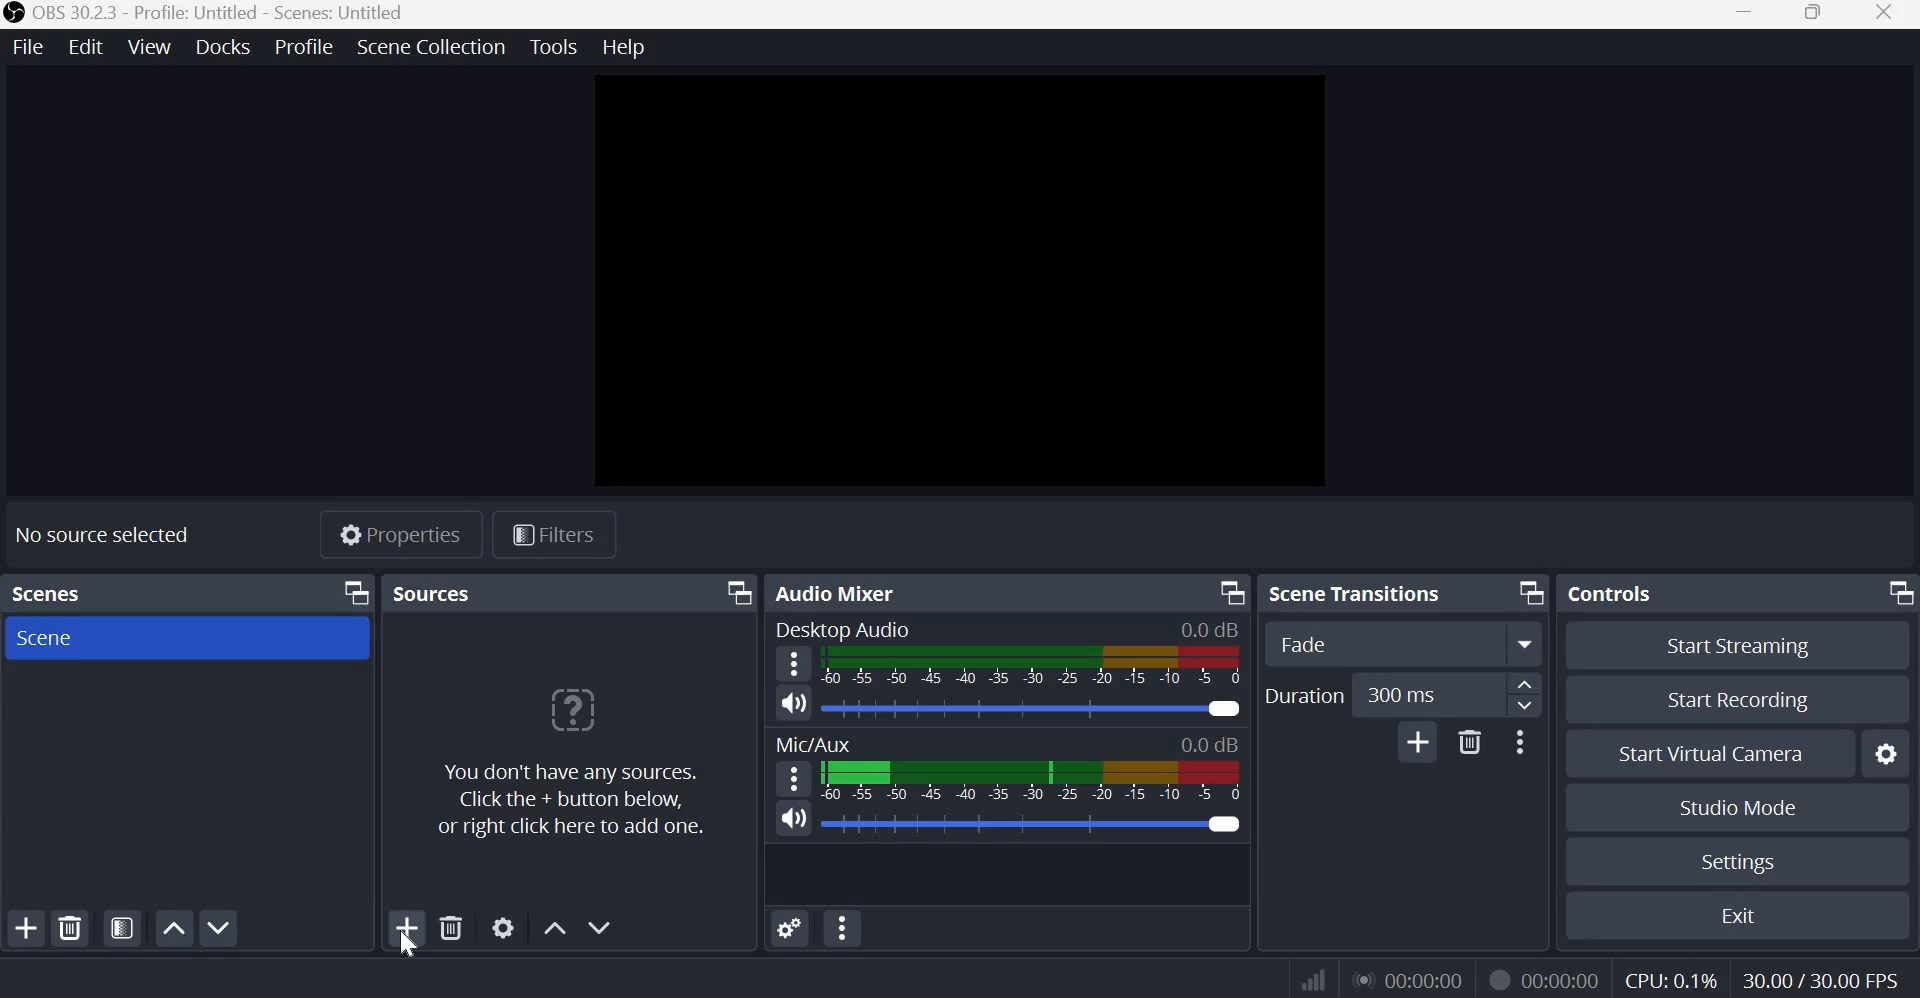  Describe the element at coordinates (1732, 701) in the screenshot. I see `Start recording` at that location.